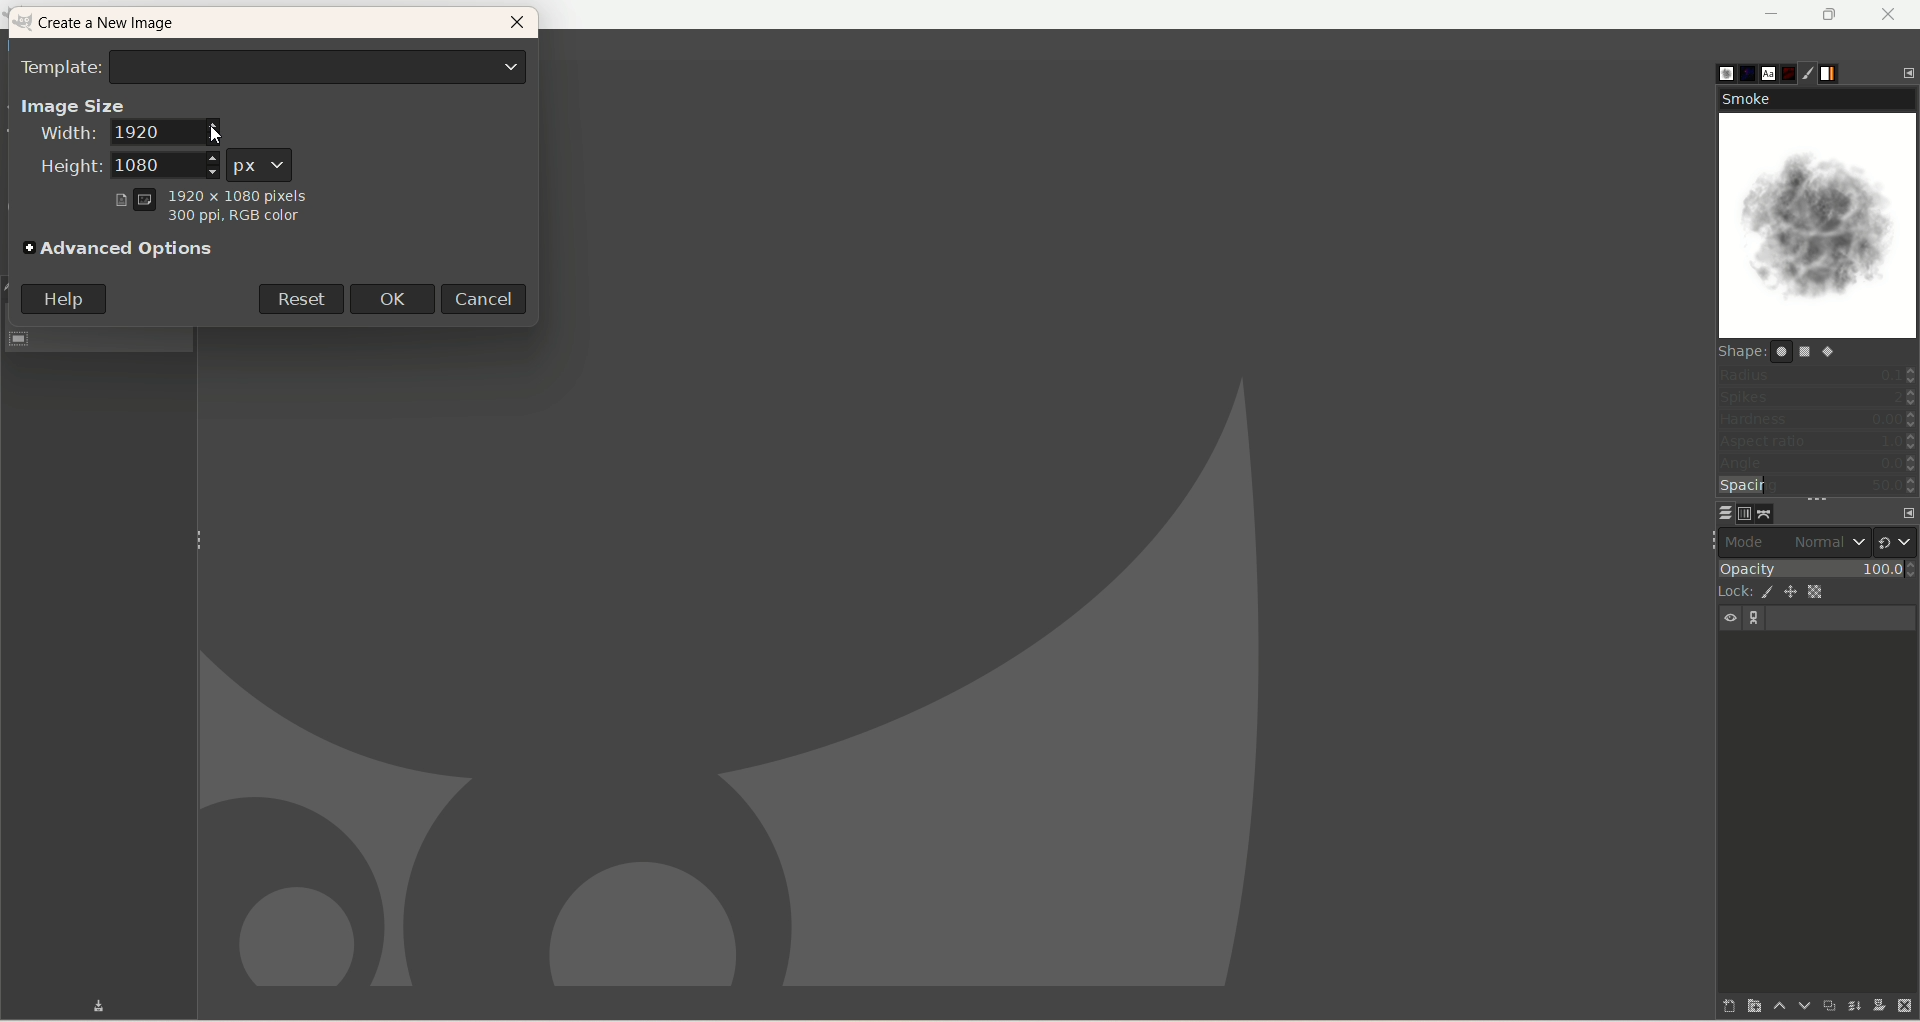 This screenshot has height=1022, width=1920. I want to click on reset, so click(299, 297).